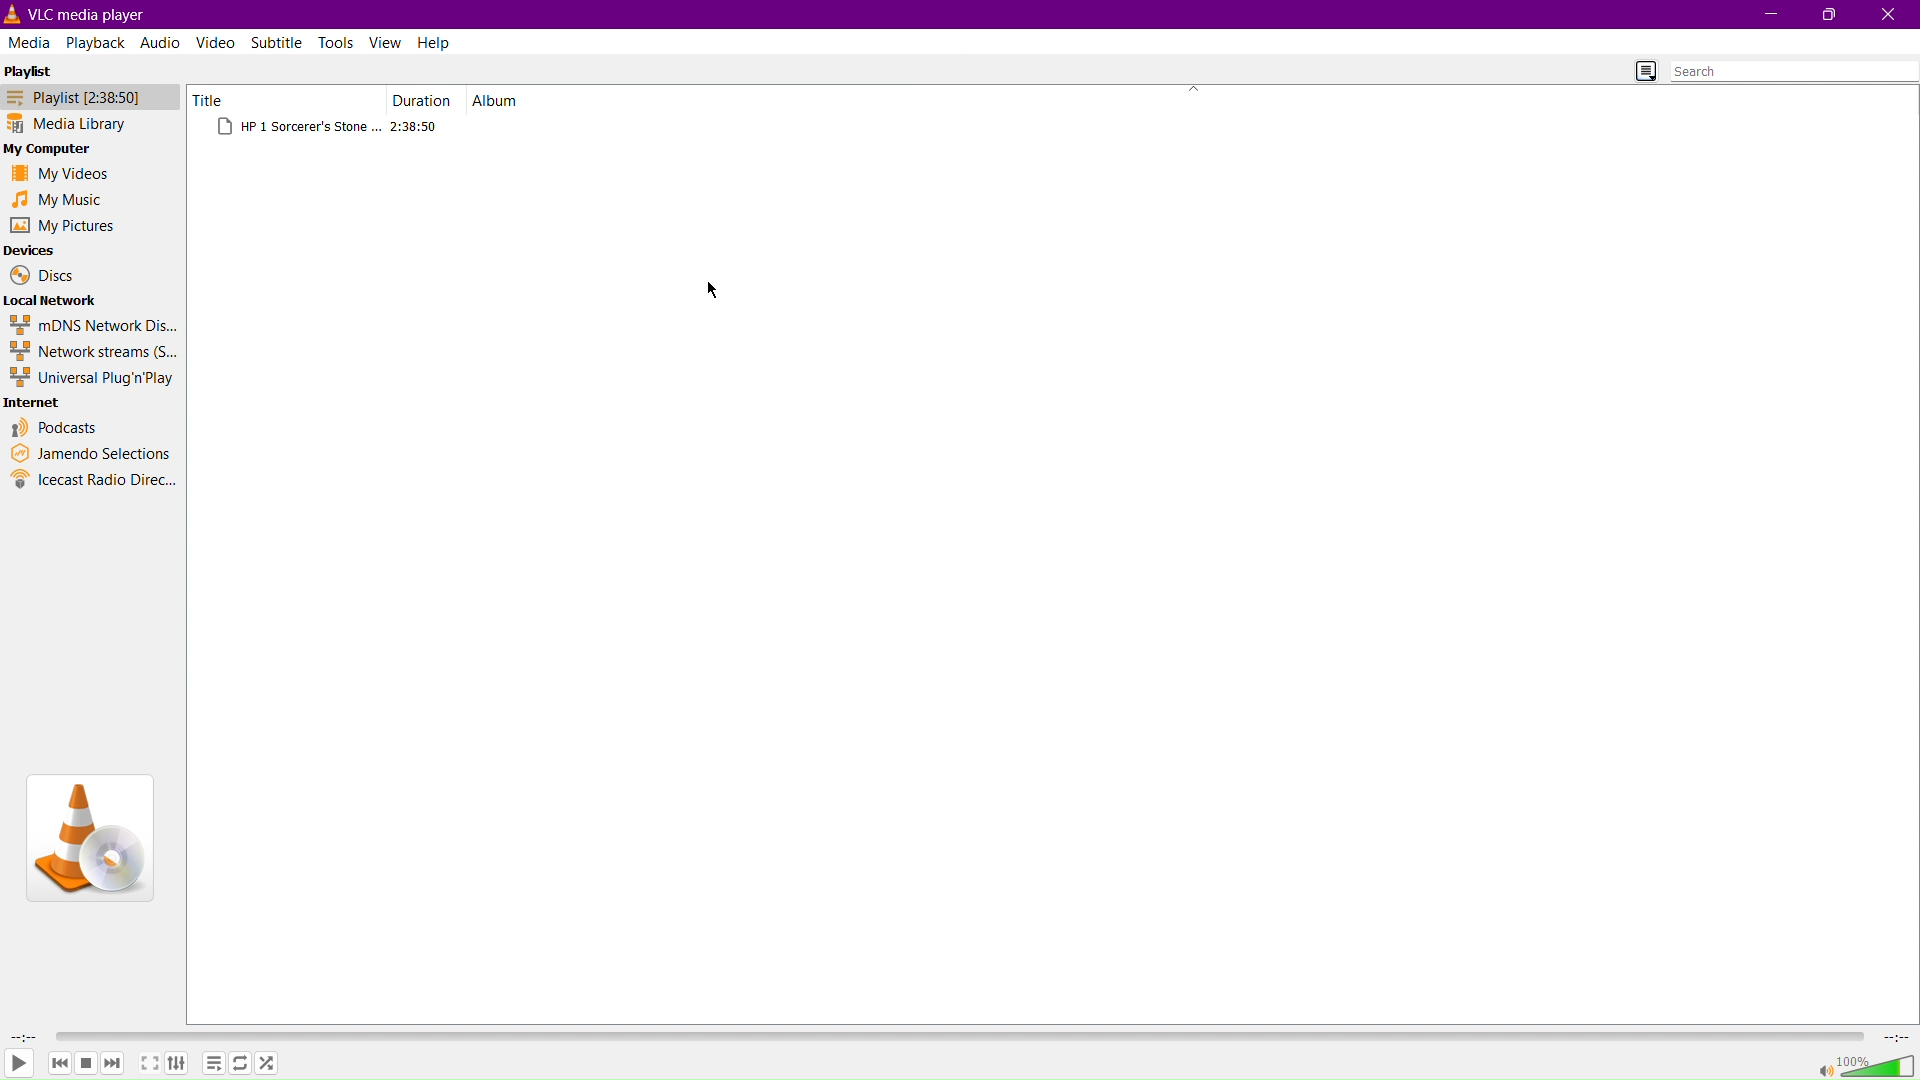 This screenshot has width=1920, height=1080. Describe the element at coordinates (94, 480) in the screenshot. I see `Icecast Radio Directory` at that location.